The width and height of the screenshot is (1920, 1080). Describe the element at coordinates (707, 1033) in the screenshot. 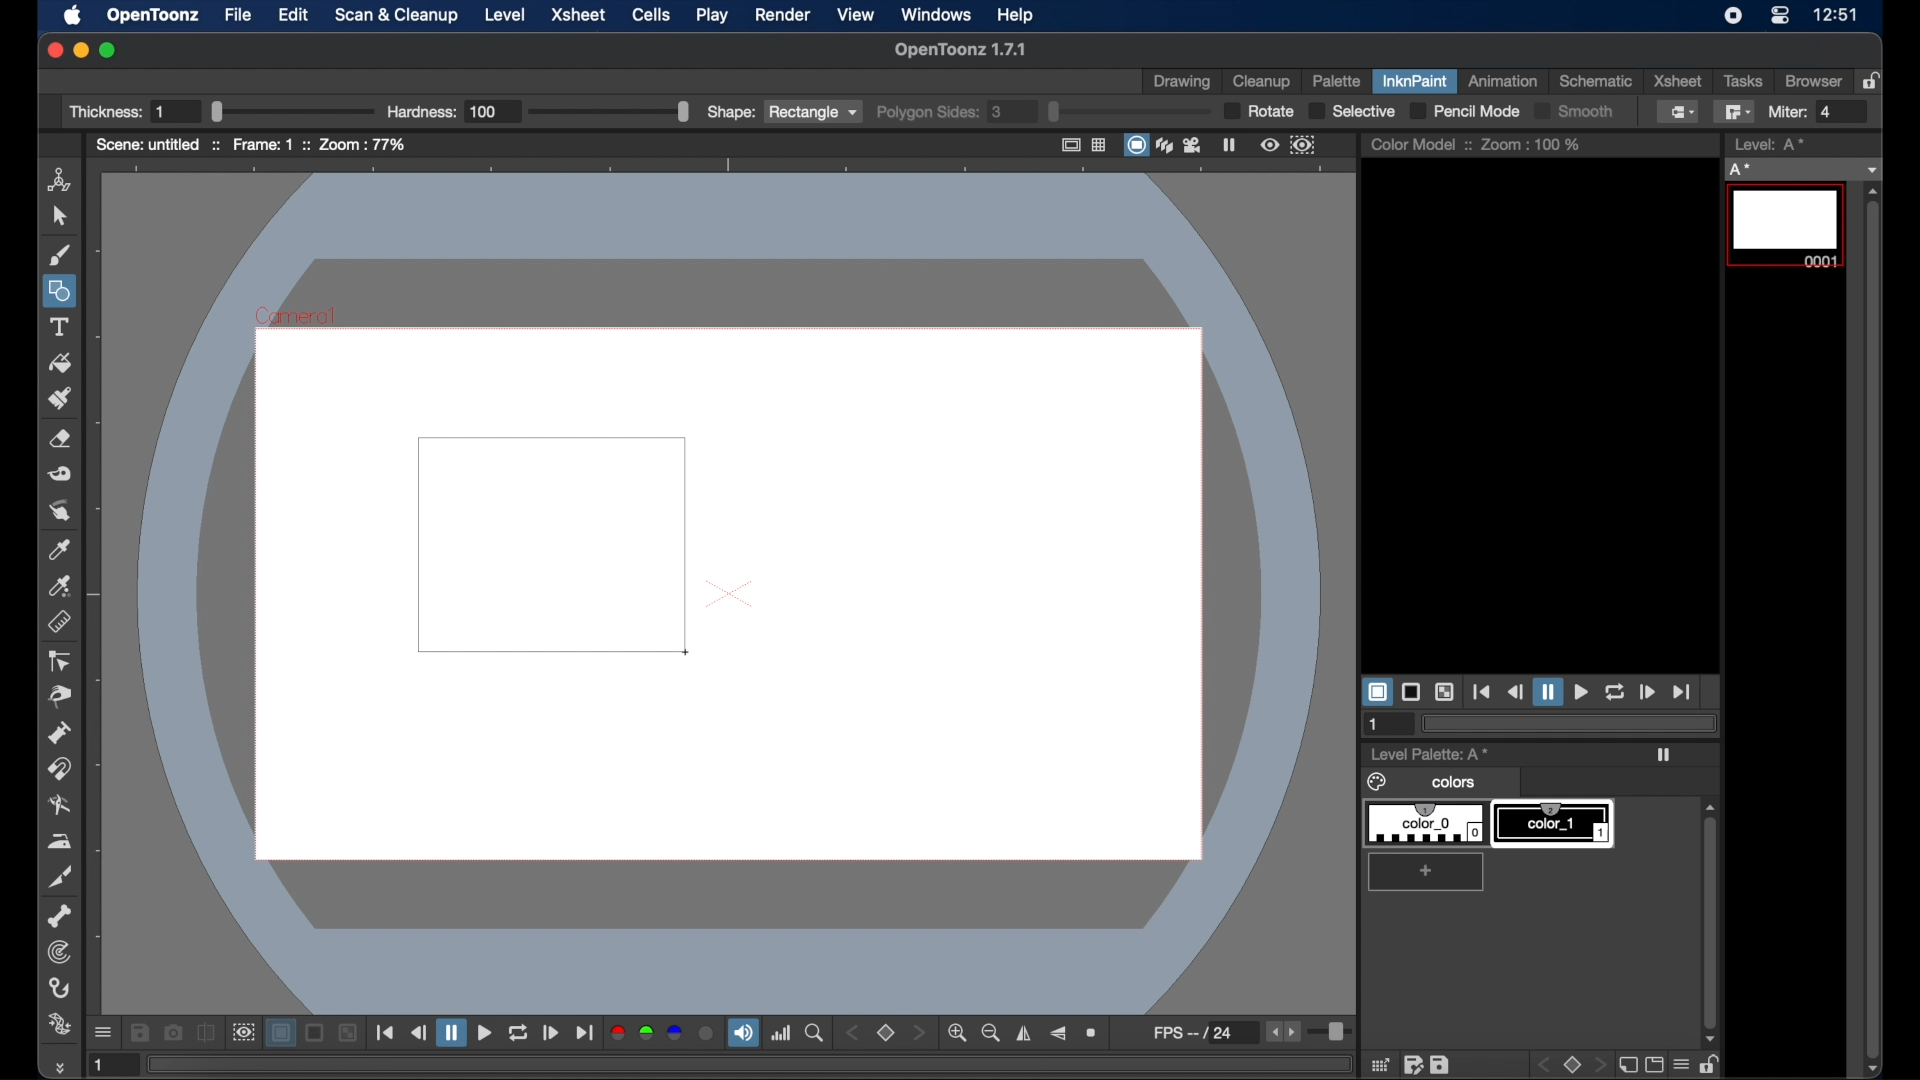

I see `alpha channel` at that location.